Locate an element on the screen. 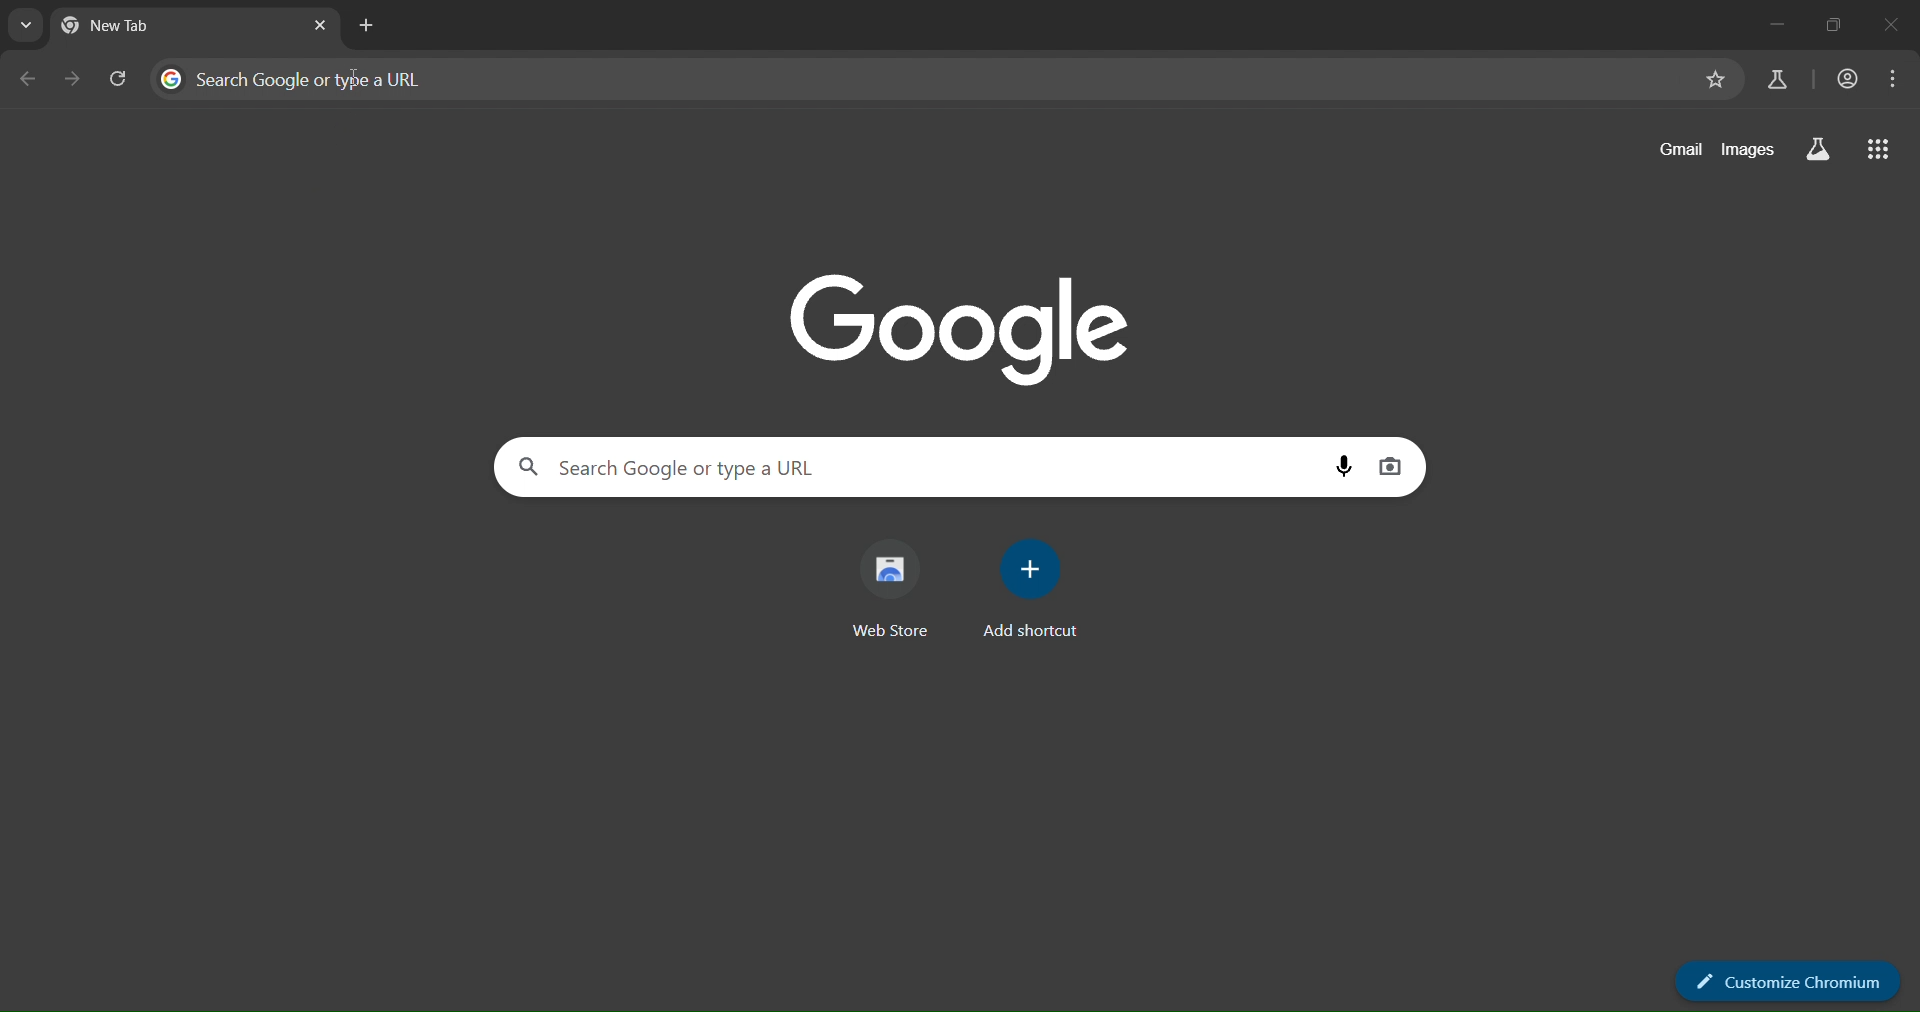 The height and width of the screenshot is (1012, 1920). web store is located at coordinates (896, 591).